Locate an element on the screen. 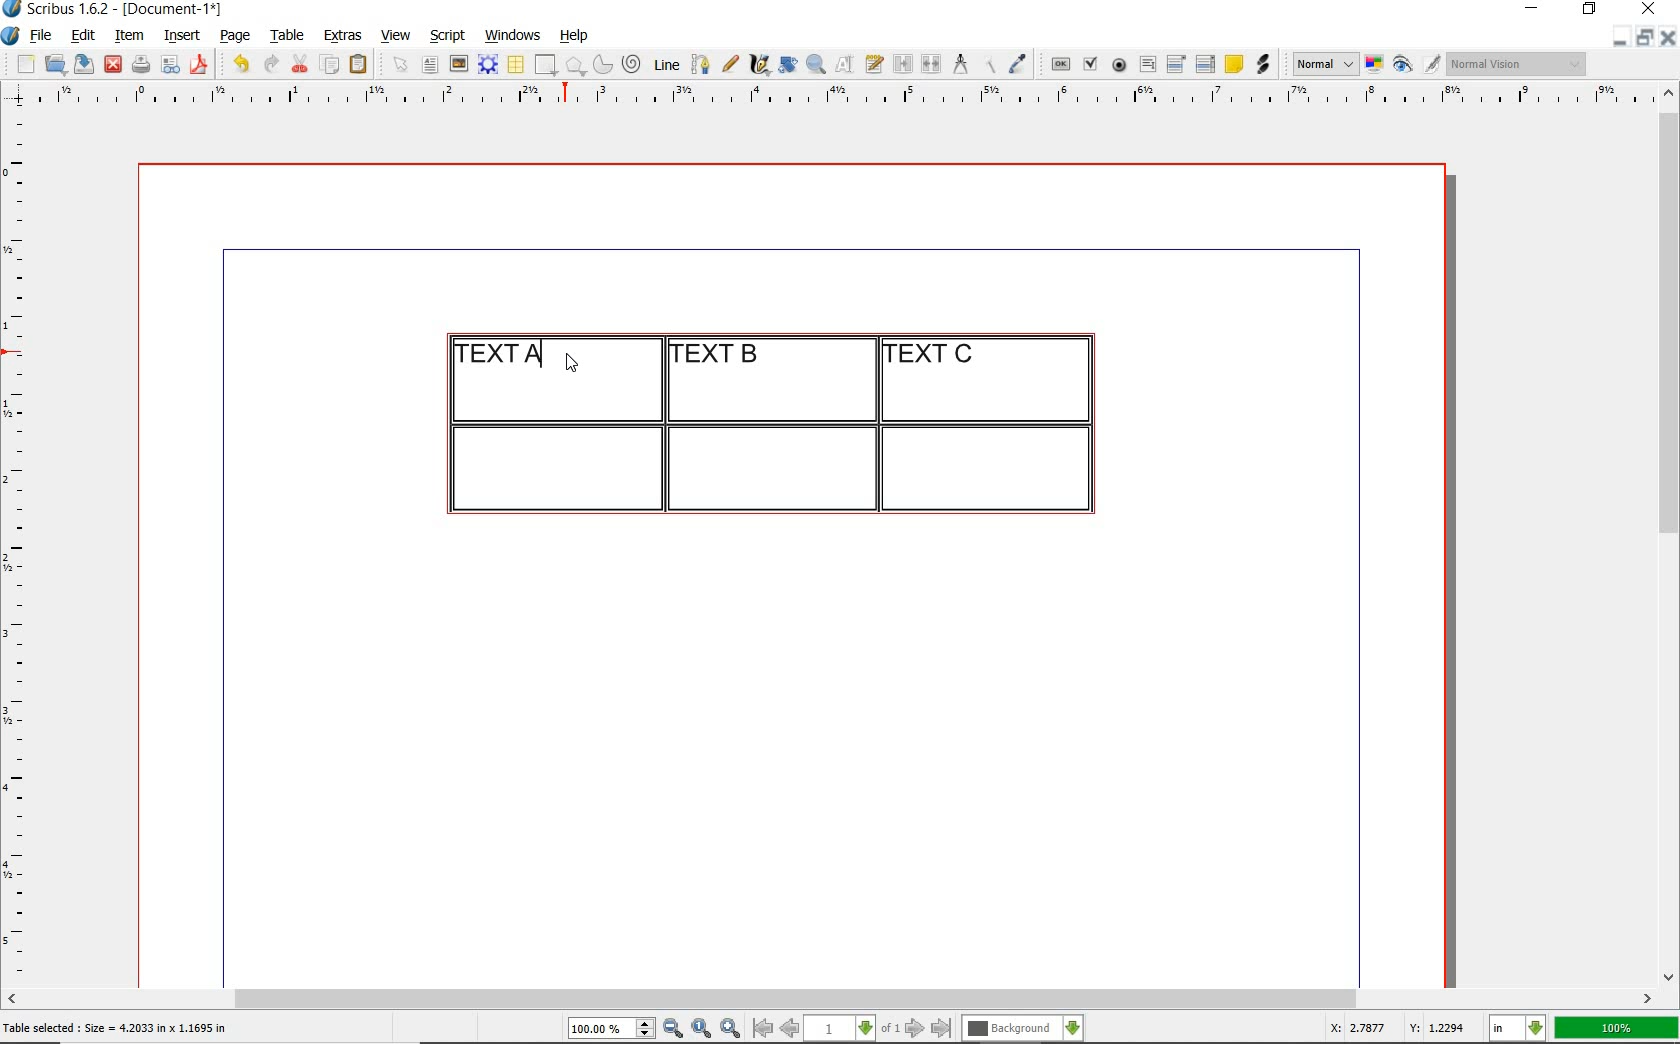 The width and height of the screenshot is (1680, 1044). page is located at coordinates (235, 35).